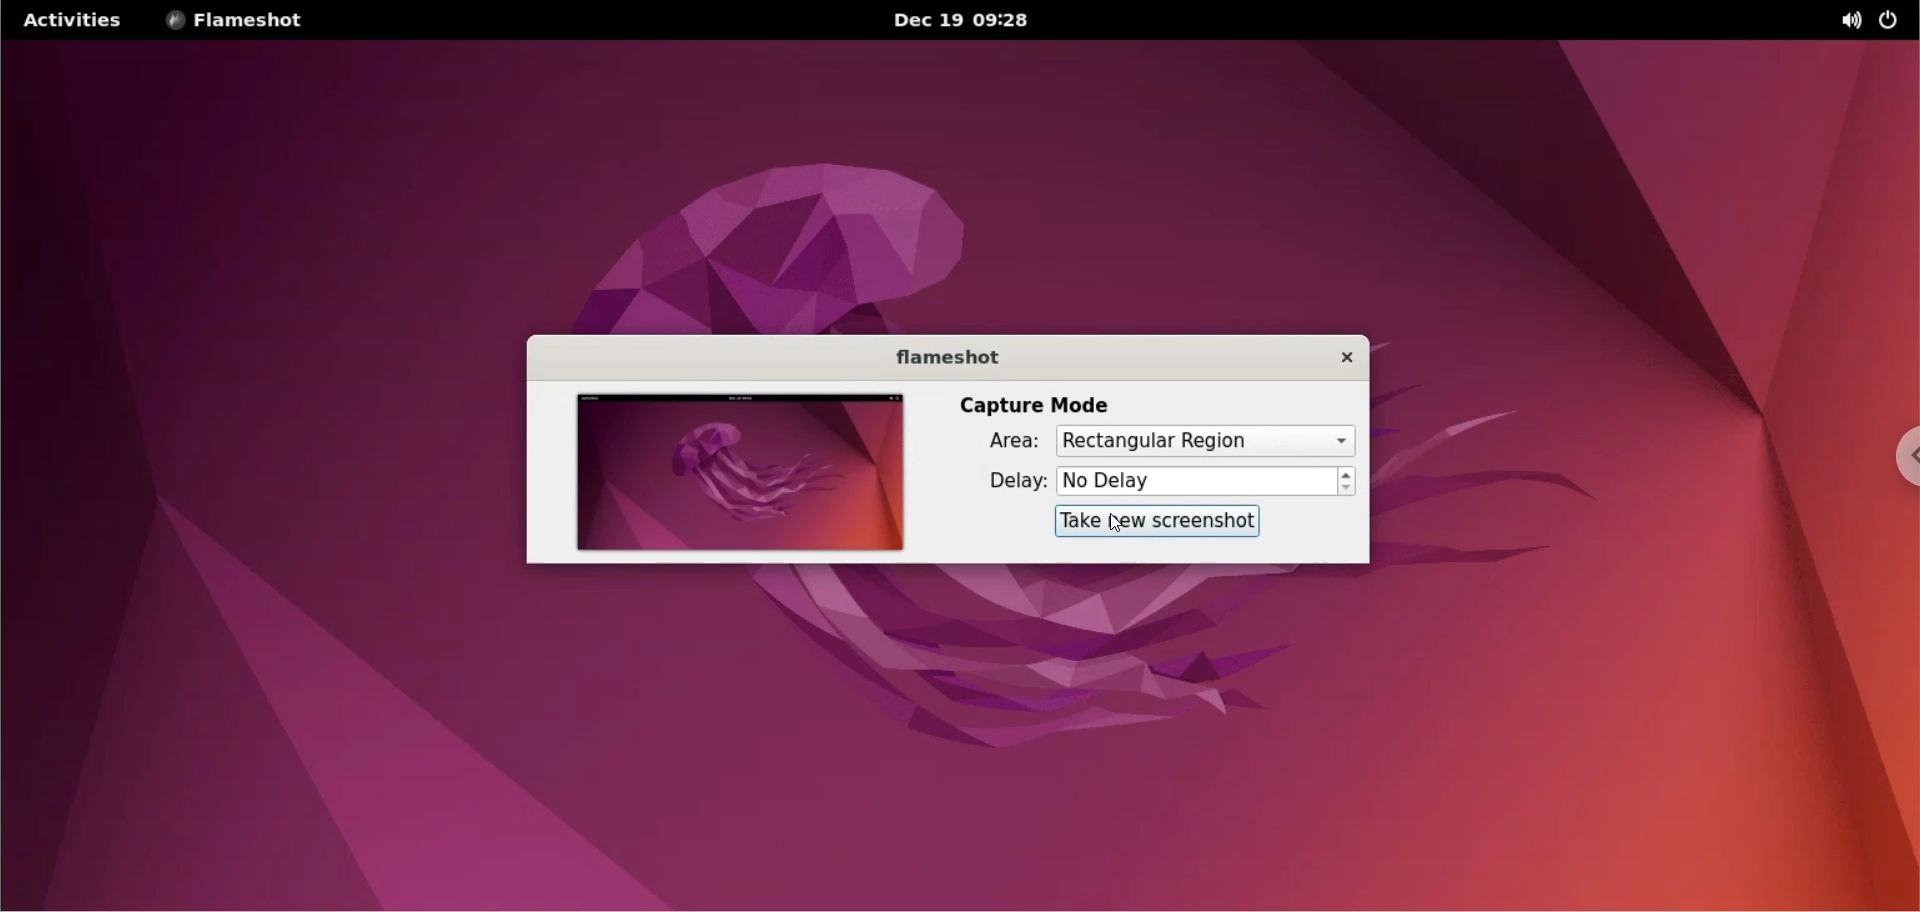 Image resolution: width=1920 pixels, height=912 pixels. Describe the element at coordinates (734, 474) in the screenshot. I see `screenshot preview` at that location.